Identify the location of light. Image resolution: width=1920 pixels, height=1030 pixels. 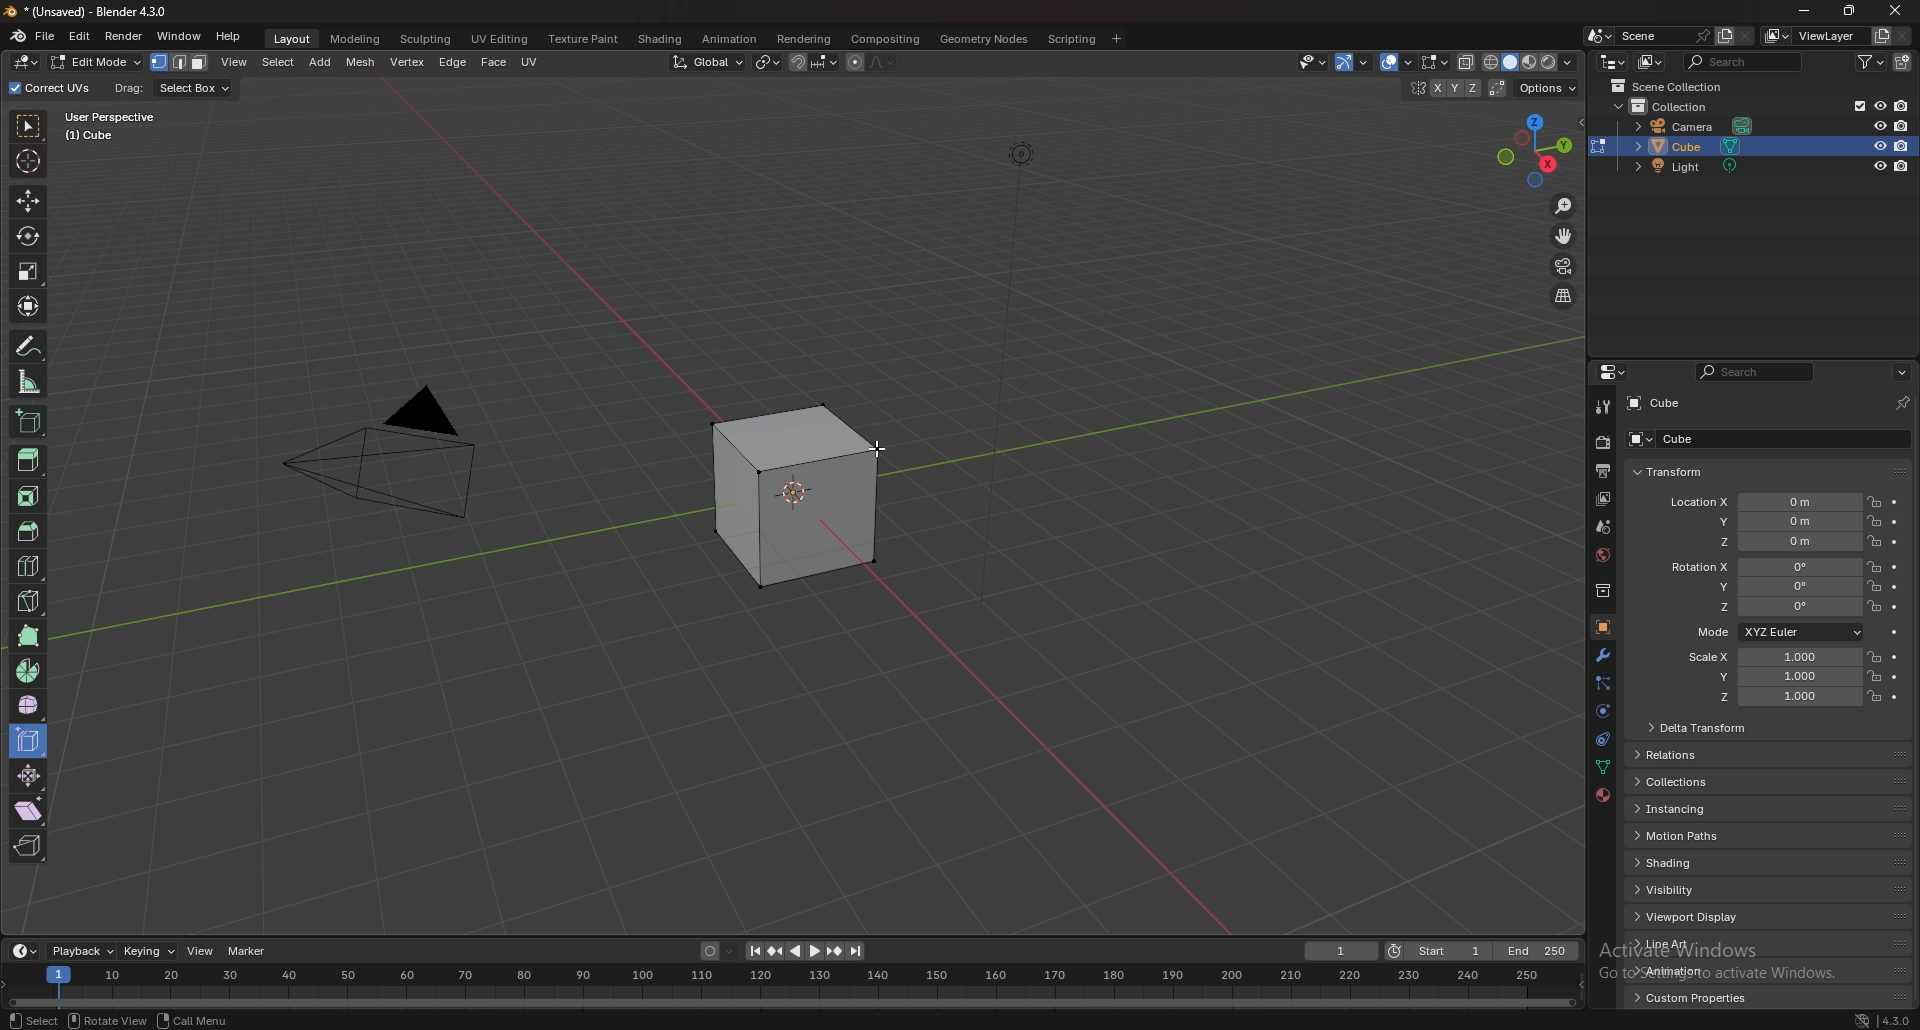
(1696, 169).